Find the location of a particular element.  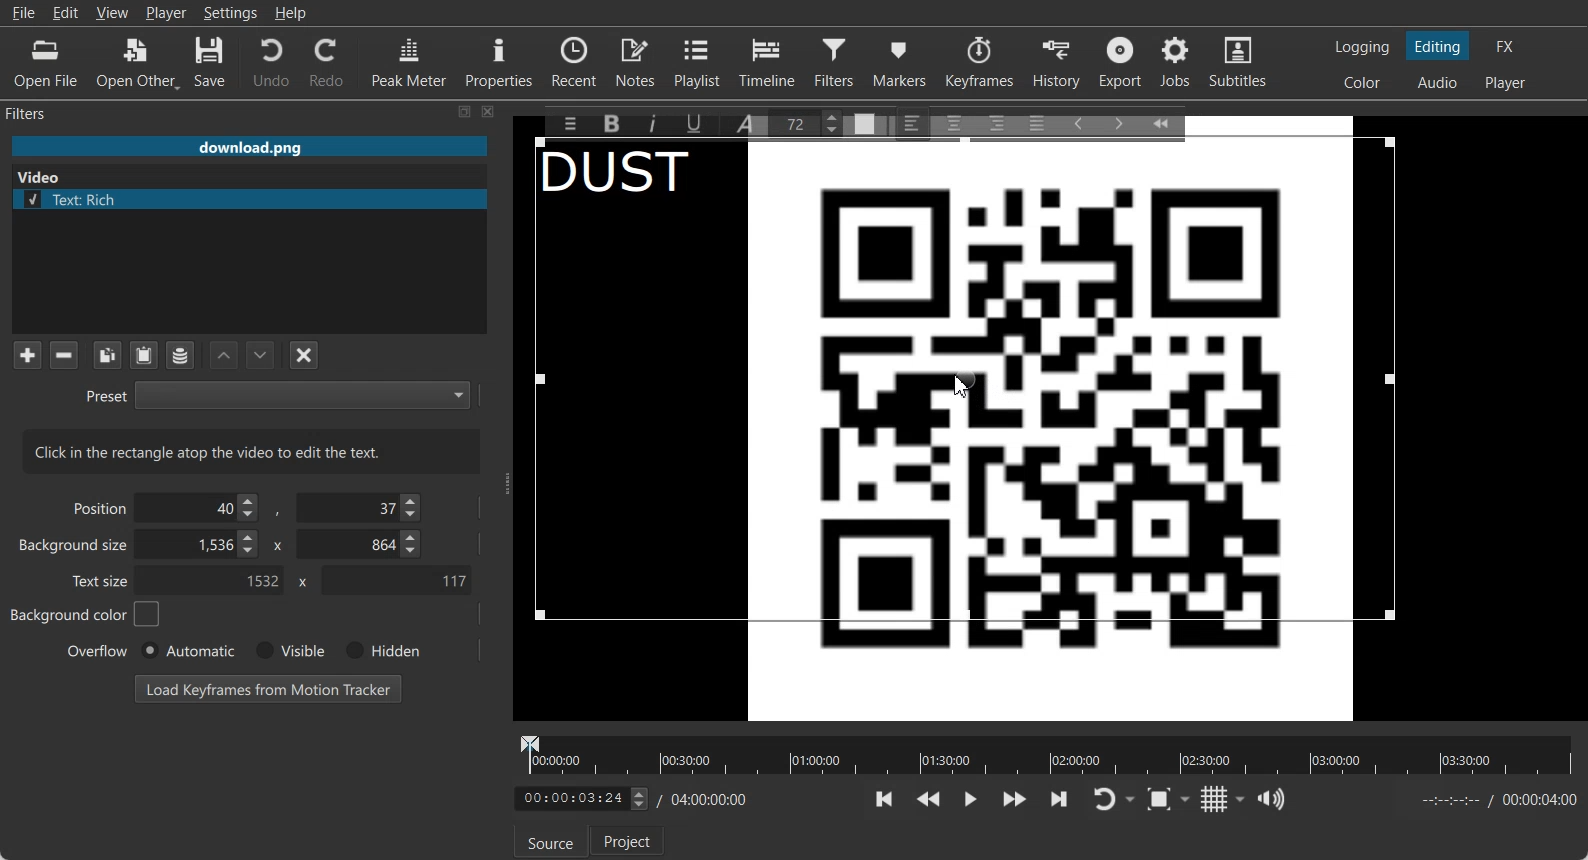

adjust Time  is located at coordinates (580, 800).